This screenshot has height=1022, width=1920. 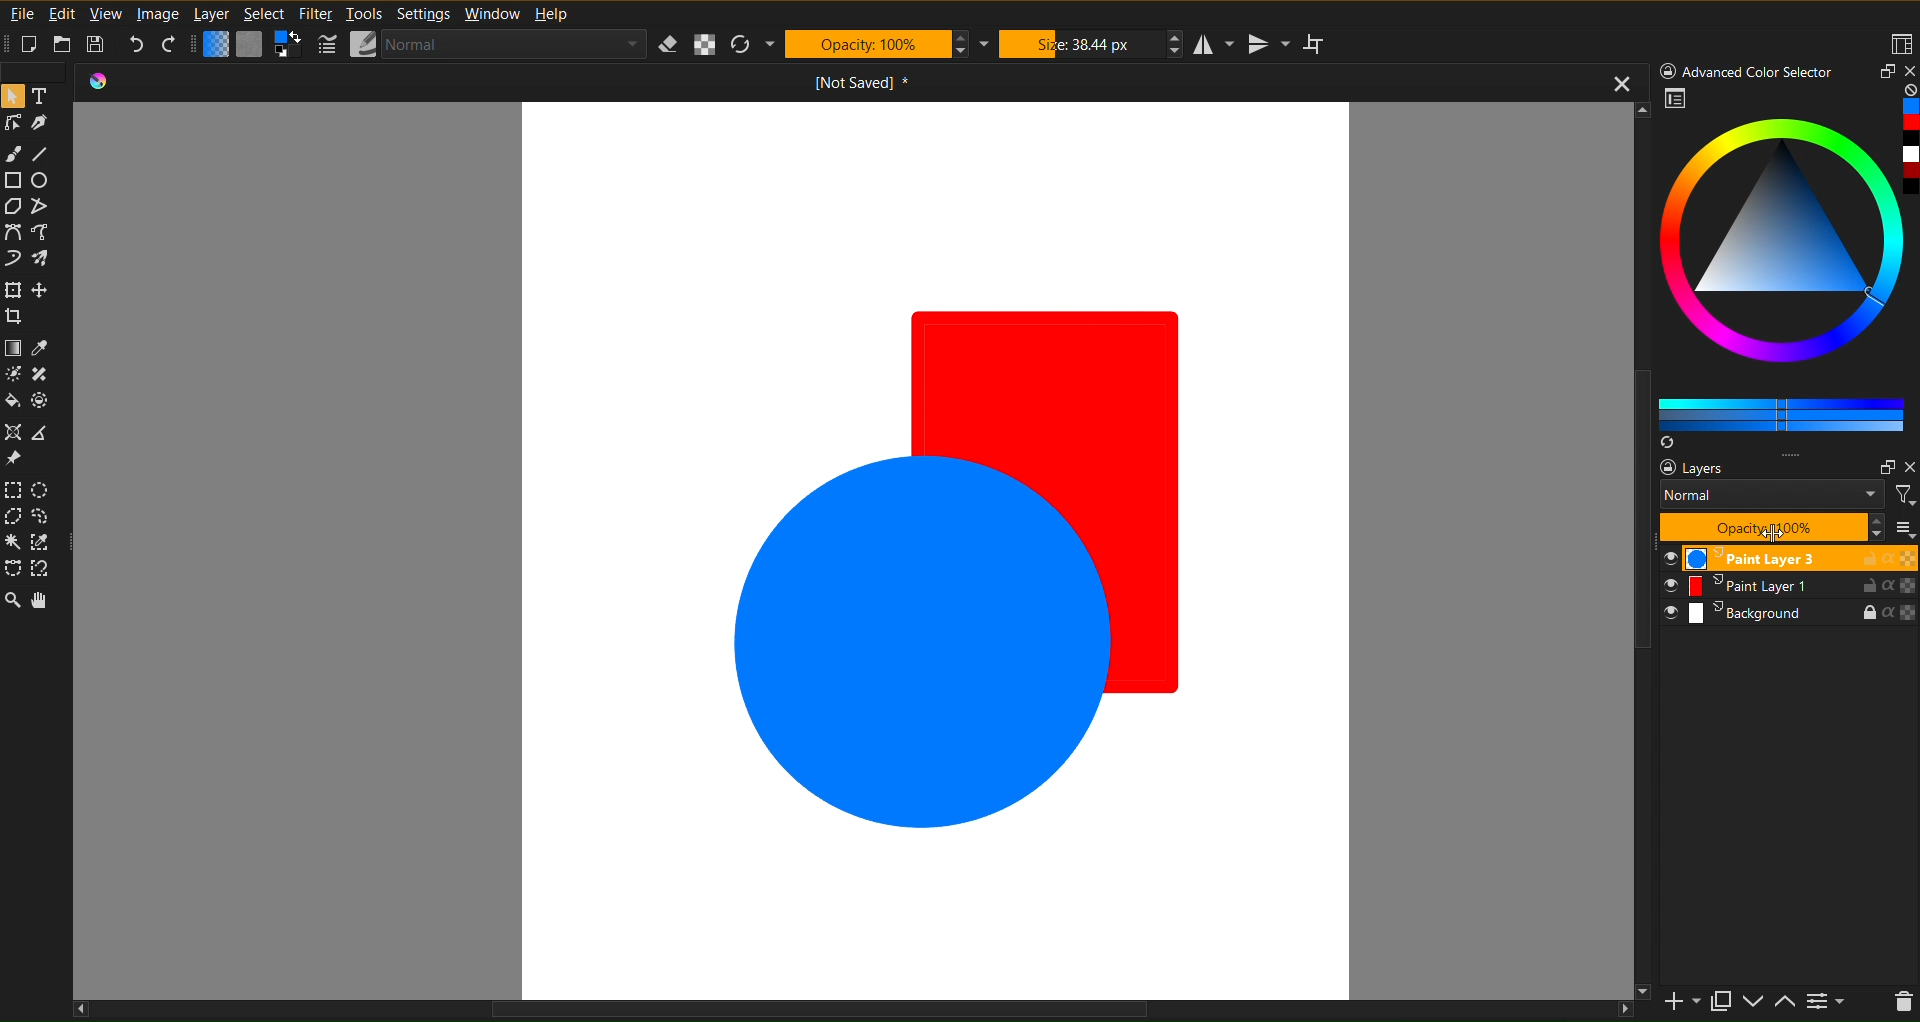 What do you see at coordinates (136, 45) in the screenshot?
I see `Undo` at bounding box center [136, 45].